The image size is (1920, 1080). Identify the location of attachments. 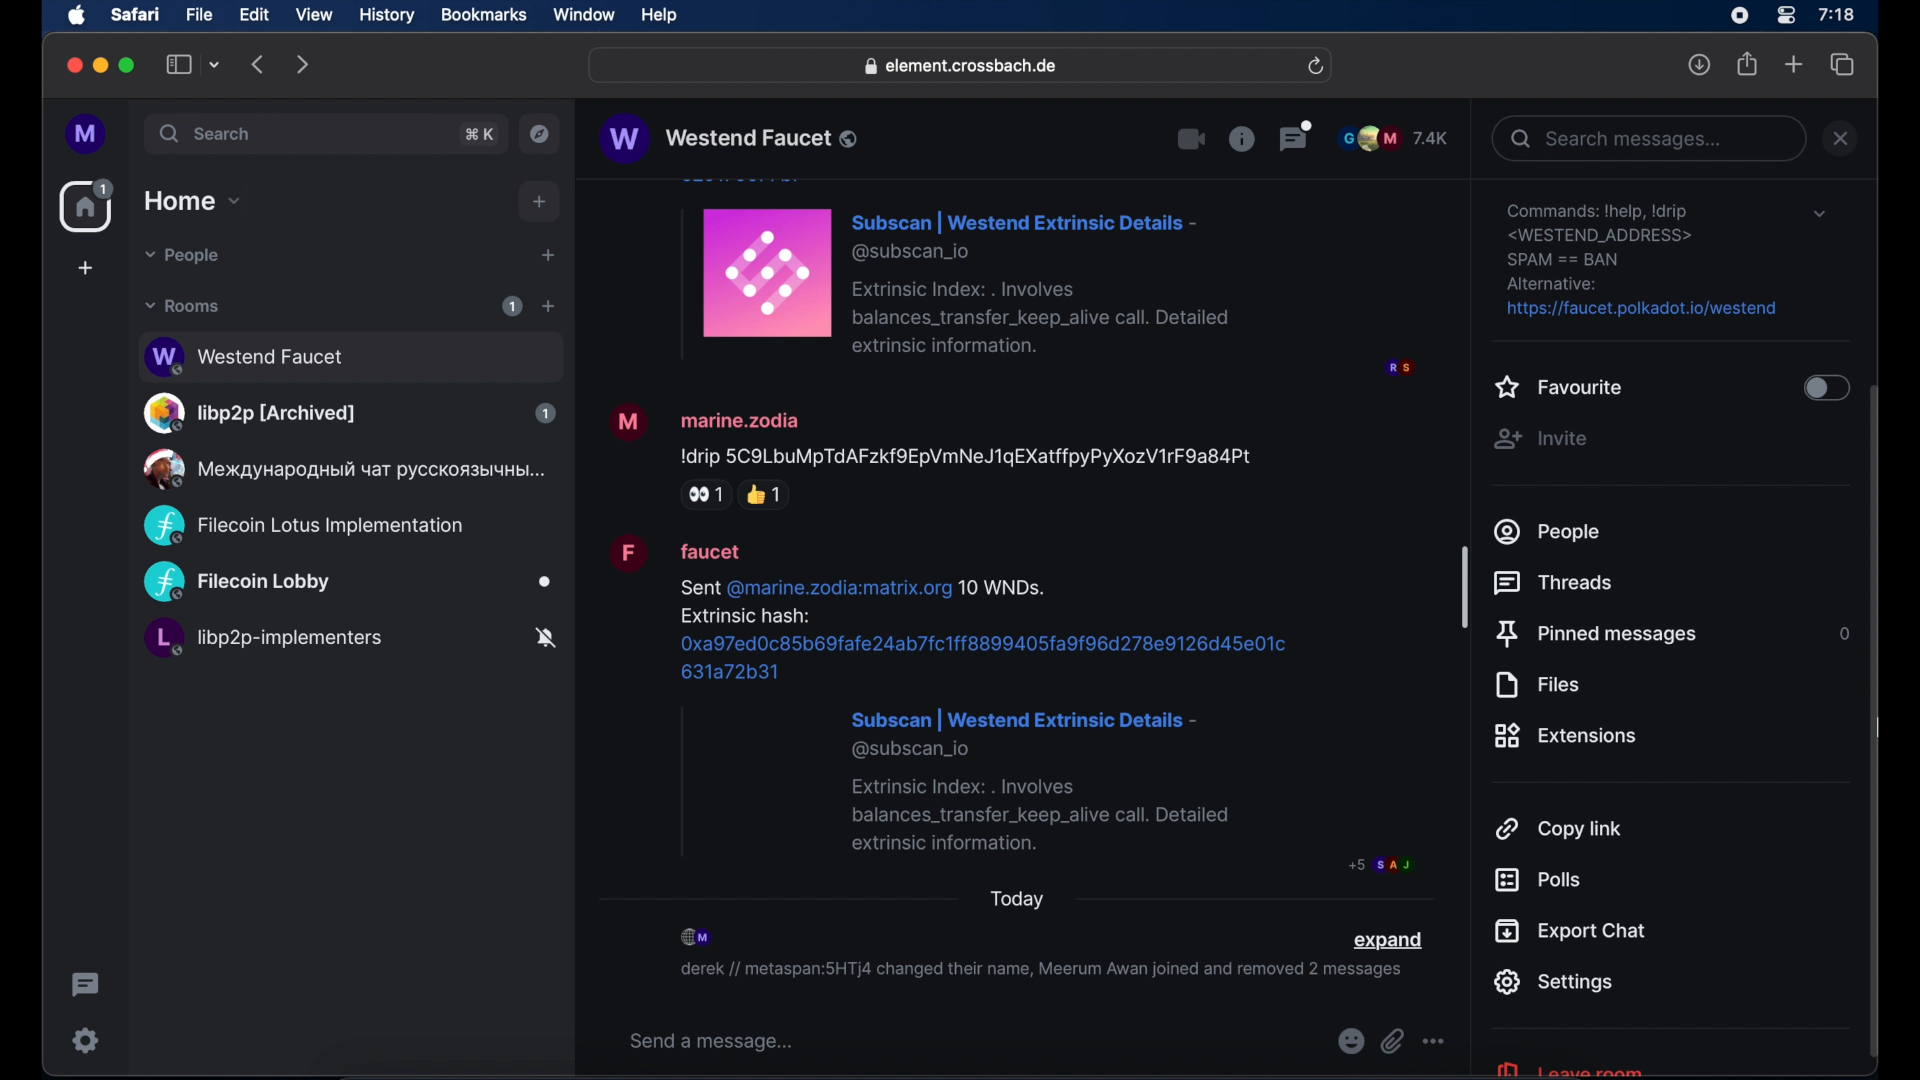
(1392, 1042).